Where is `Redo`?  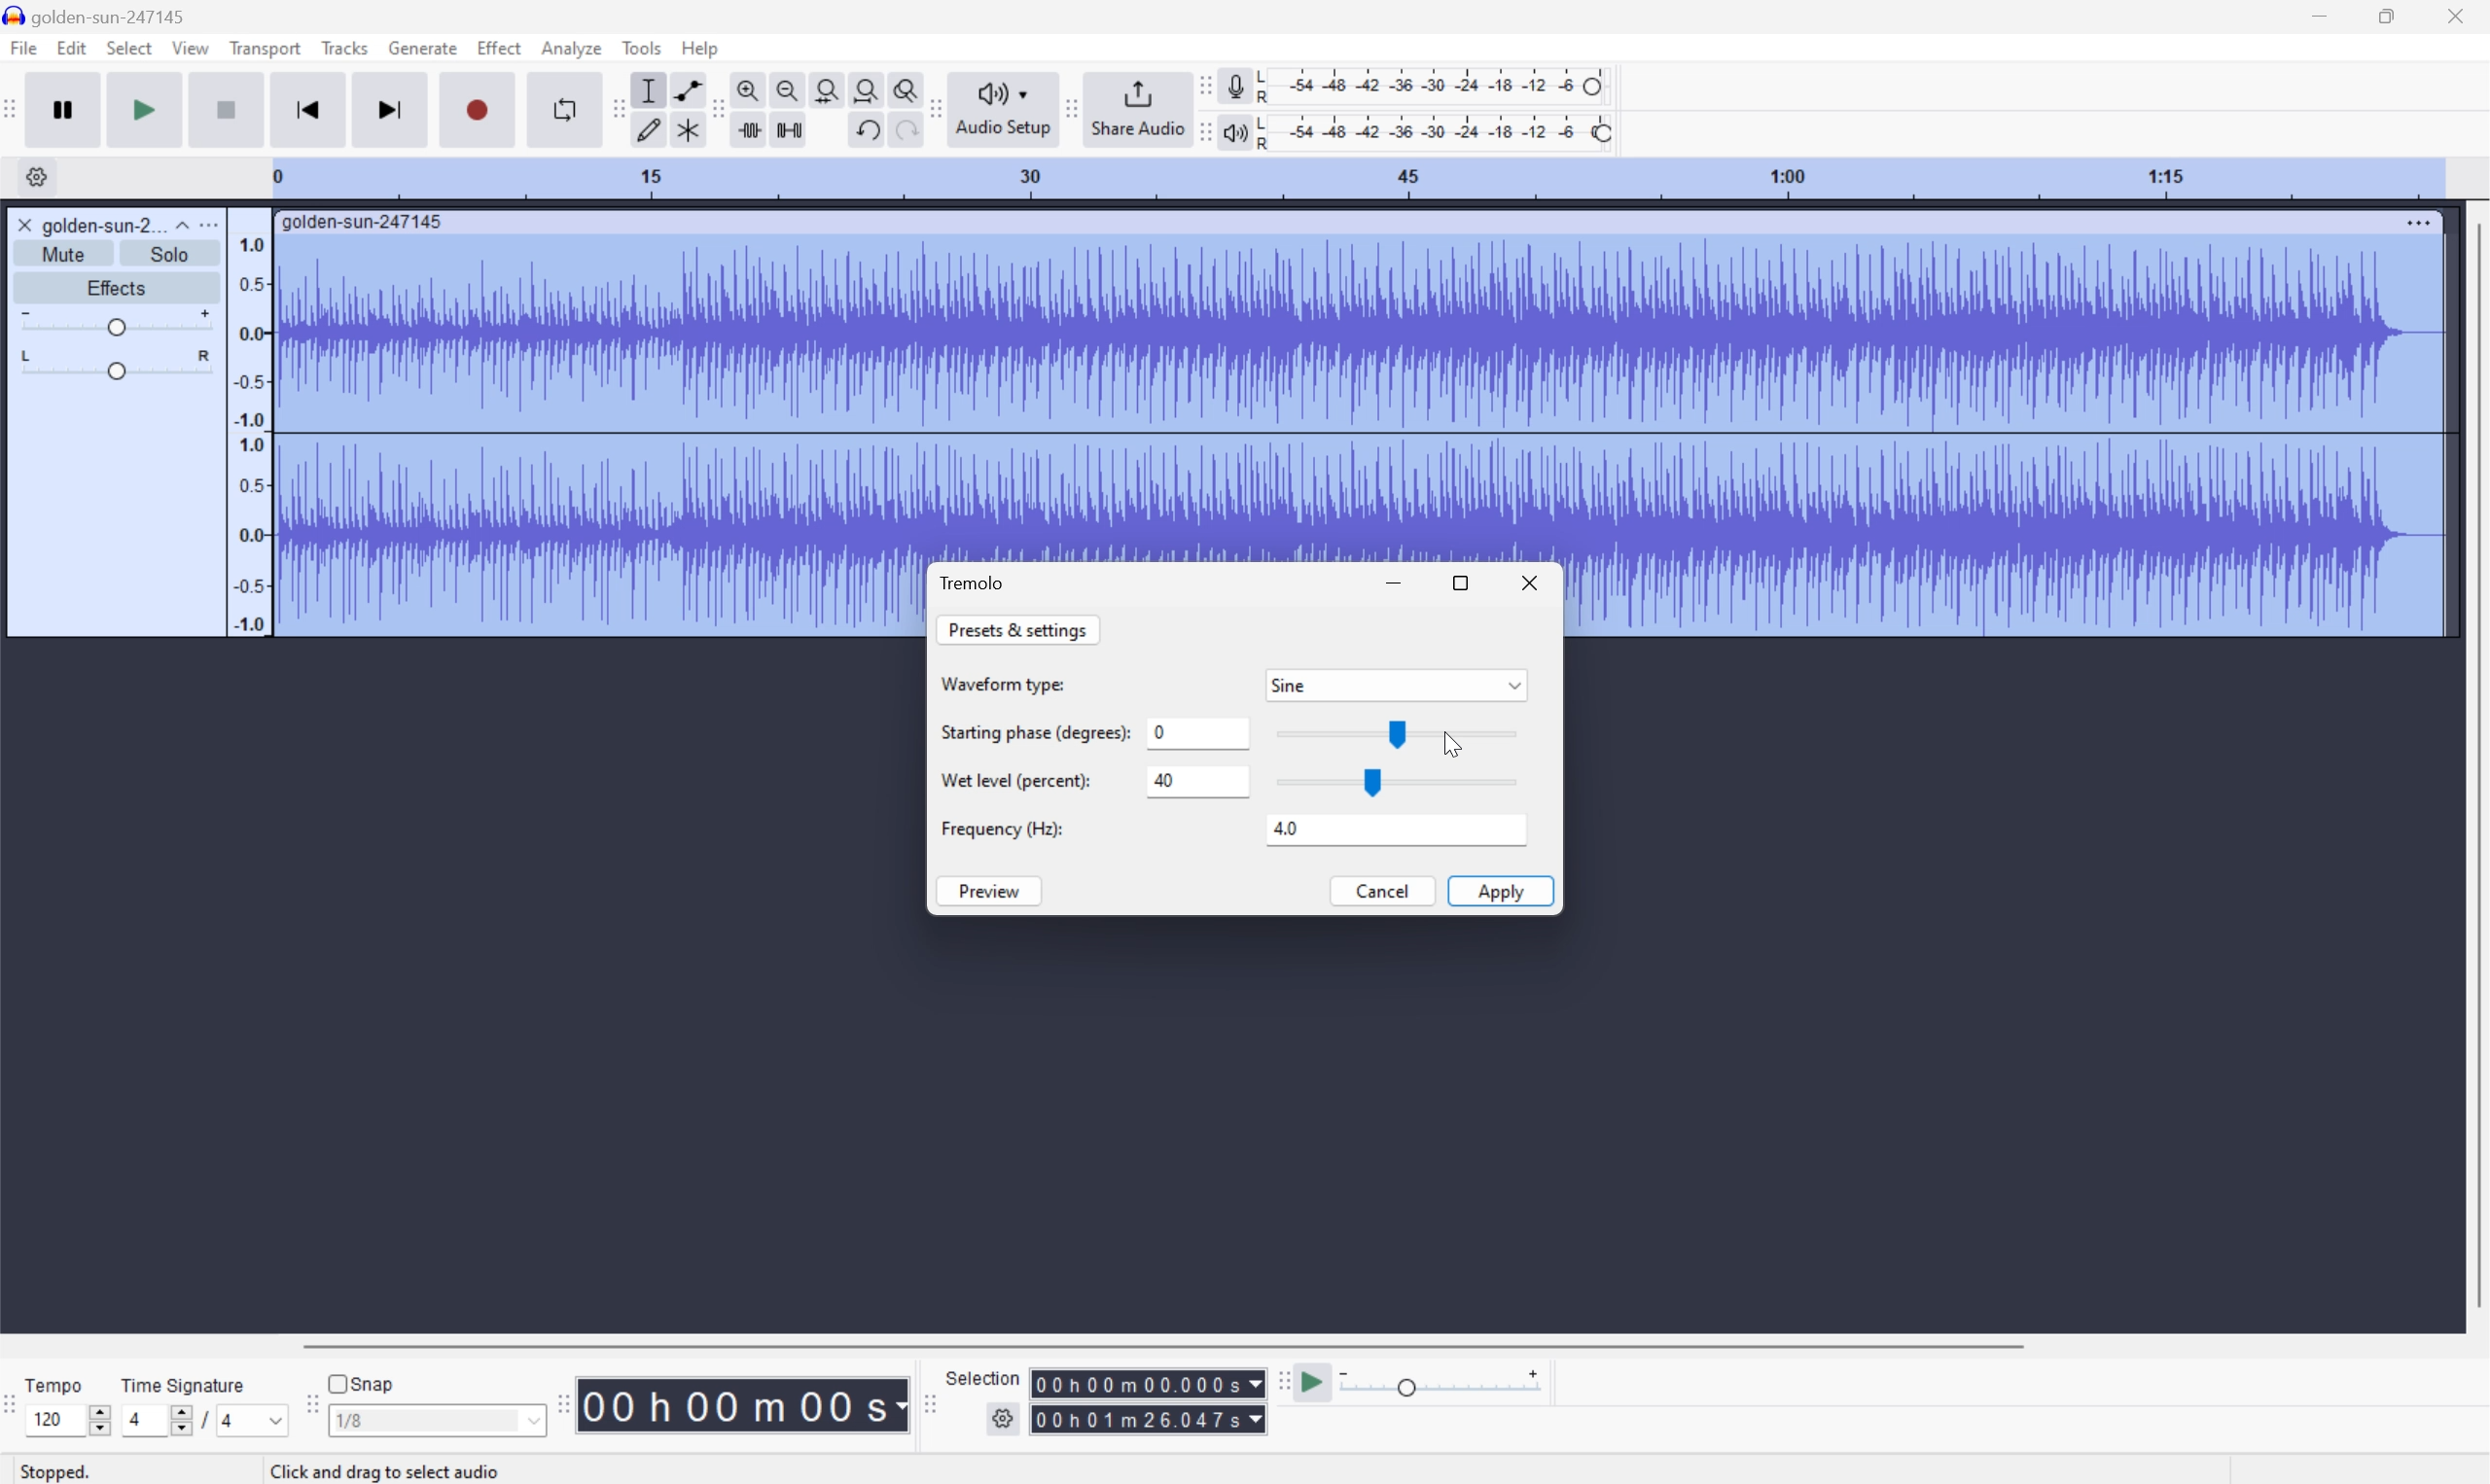 Redo is located at coordinates (904, 132).